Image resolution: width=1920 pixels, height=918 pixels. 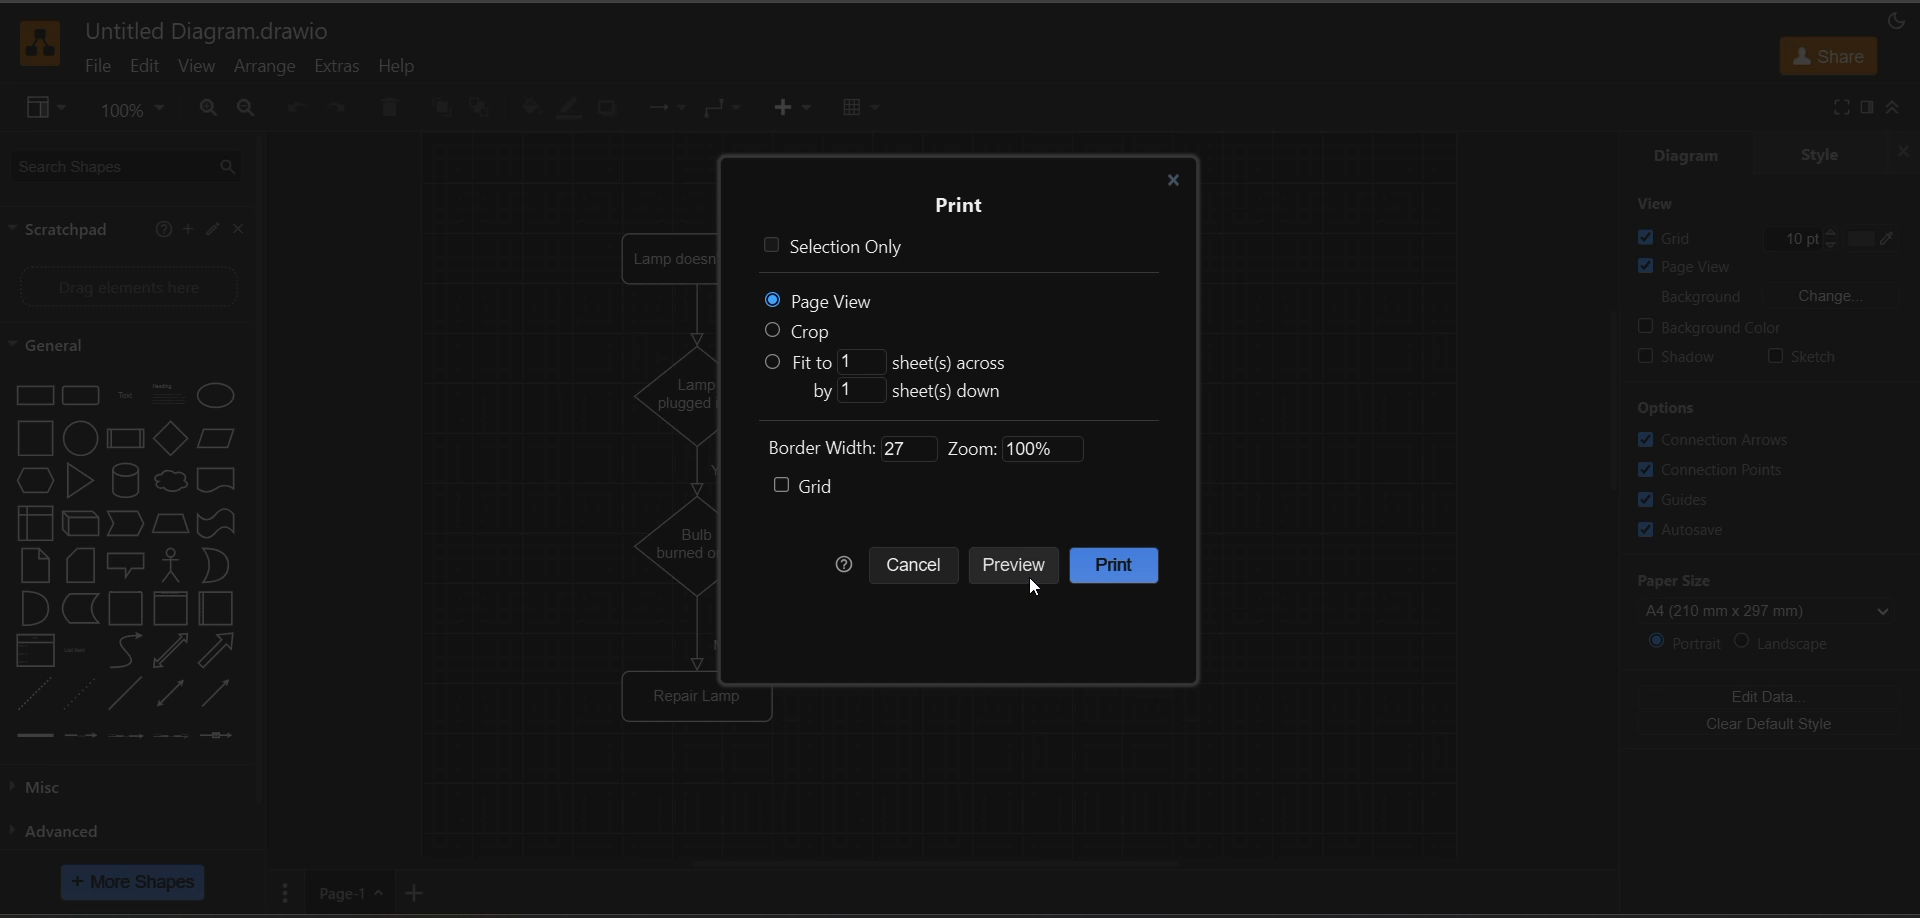 What do you see at coordinates (1721, 472) in the screenshot?
I see `connection points` at bounding box center [1721, 472].